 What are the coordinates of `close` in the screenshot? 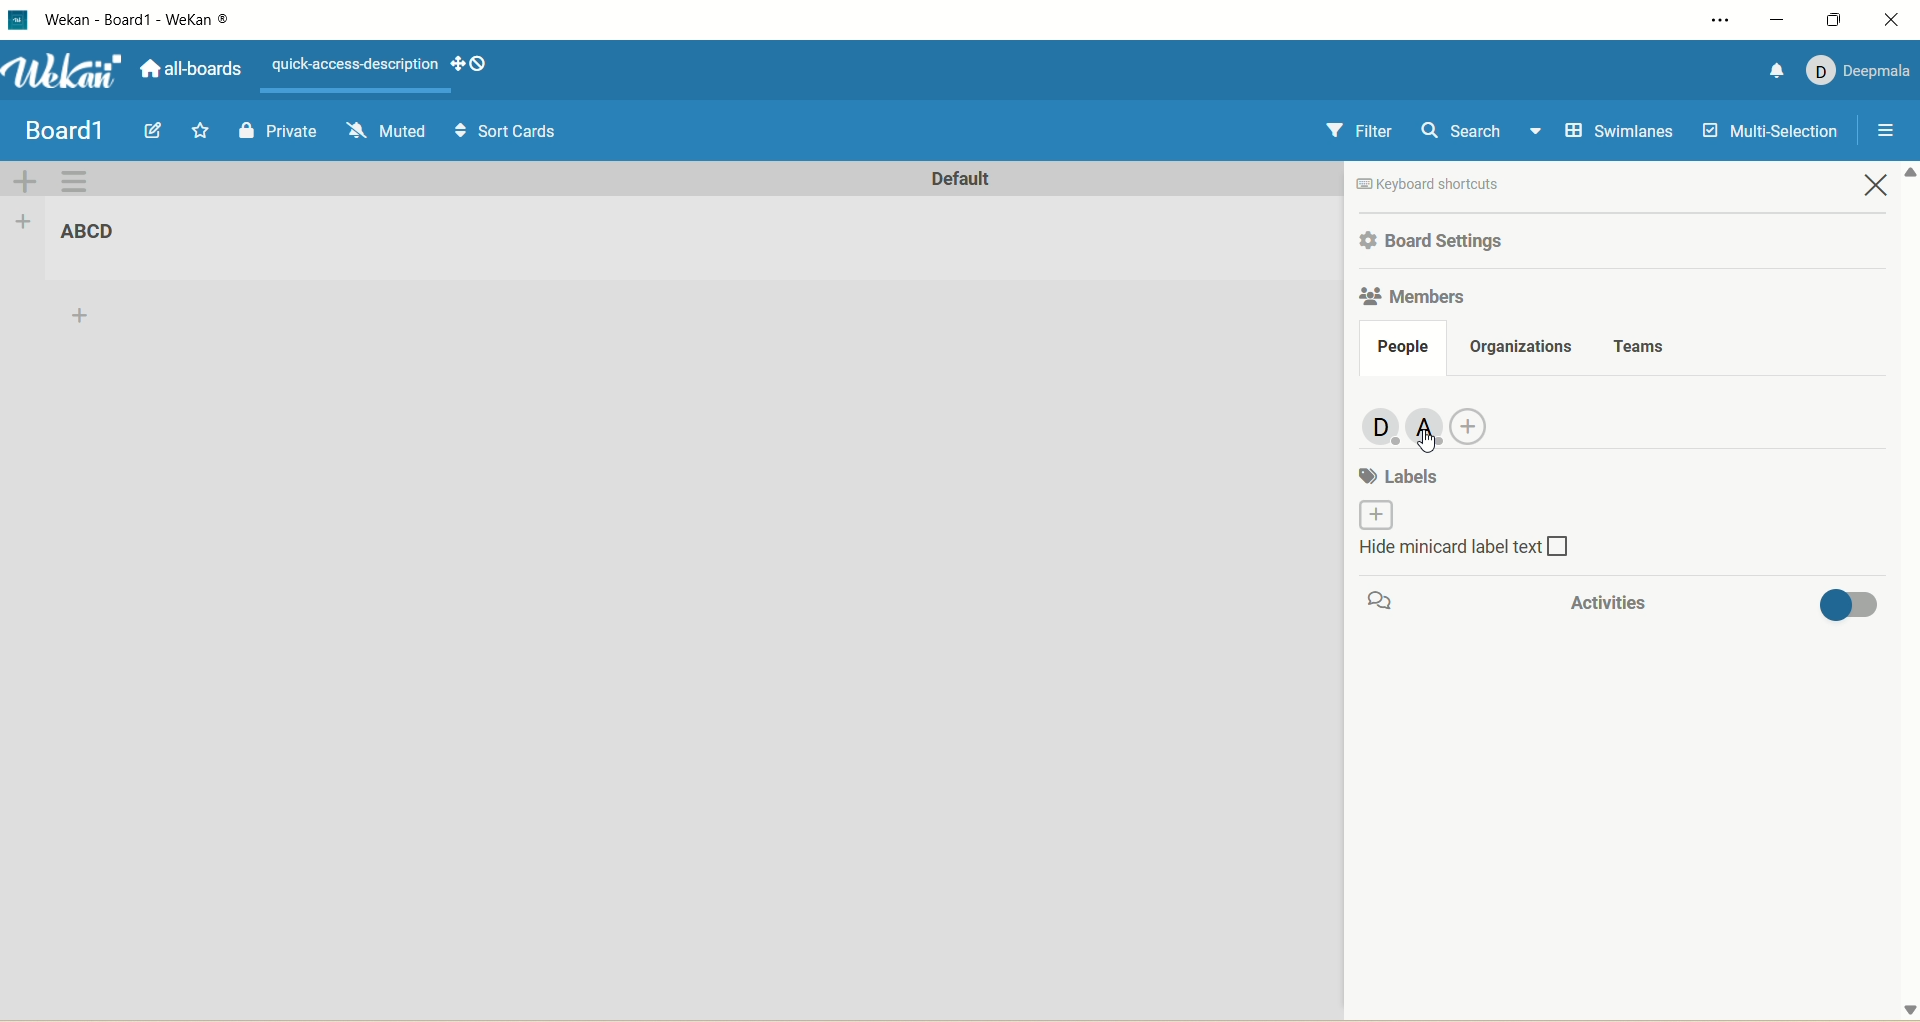 It's located at (1880, 188).